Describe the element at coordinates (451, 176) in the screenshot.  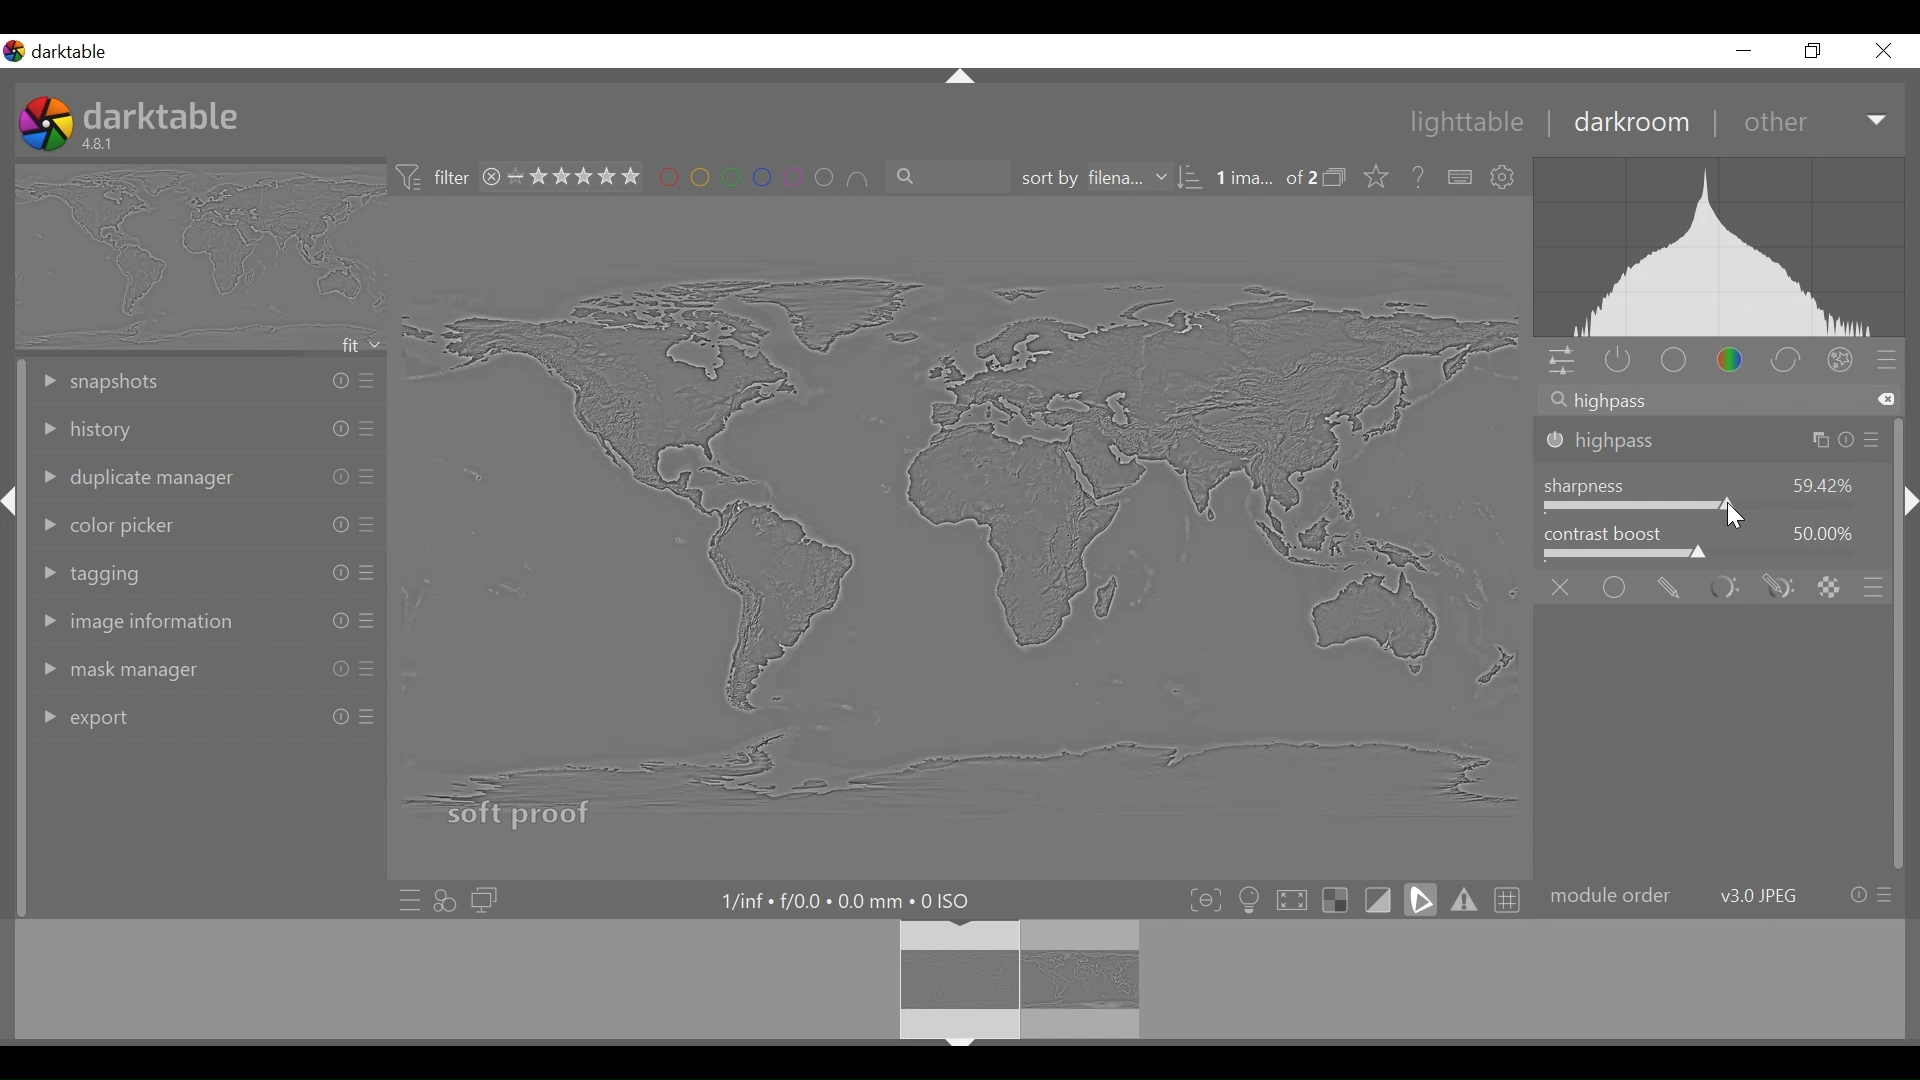
I see `filter` at that location.